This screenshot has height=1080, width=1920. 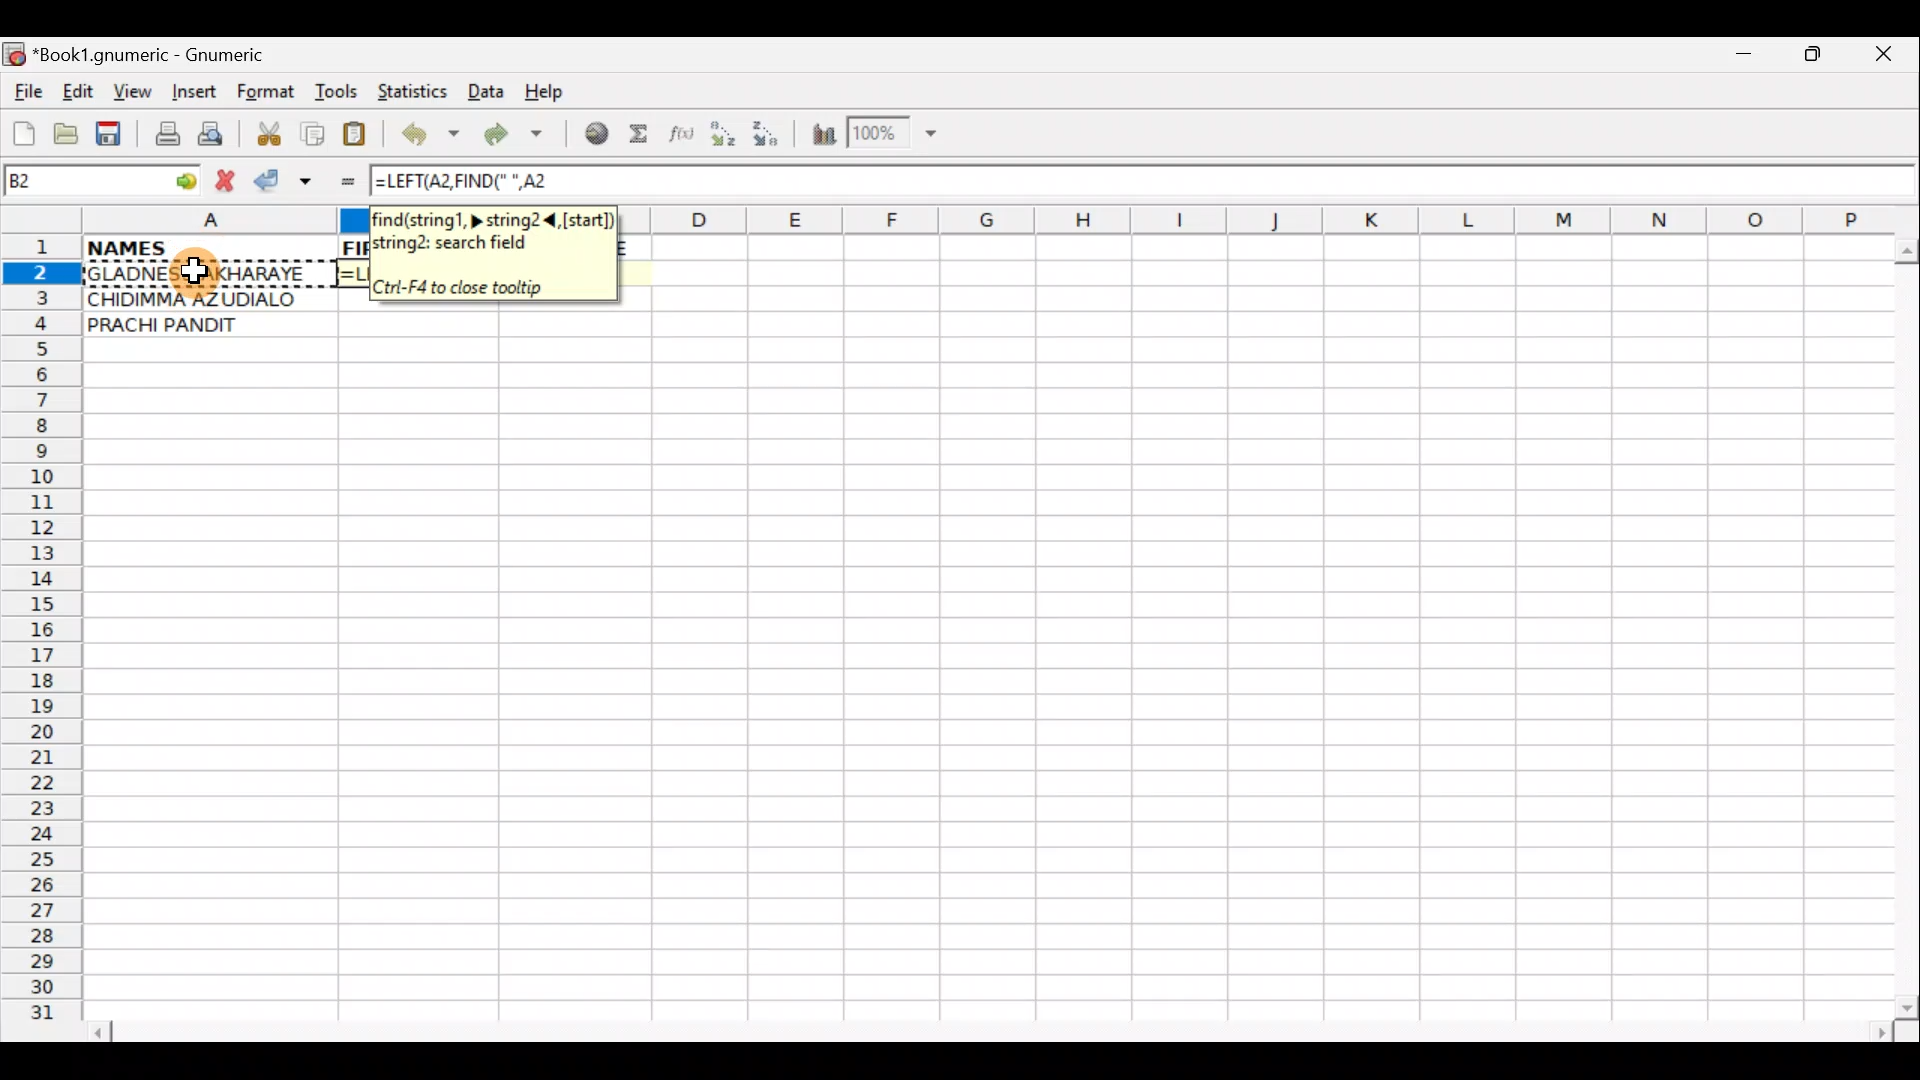 What do you see at coordinates (314, 133) in the screenshot?
I see `Copy selection` at bounding box center [314, 133].